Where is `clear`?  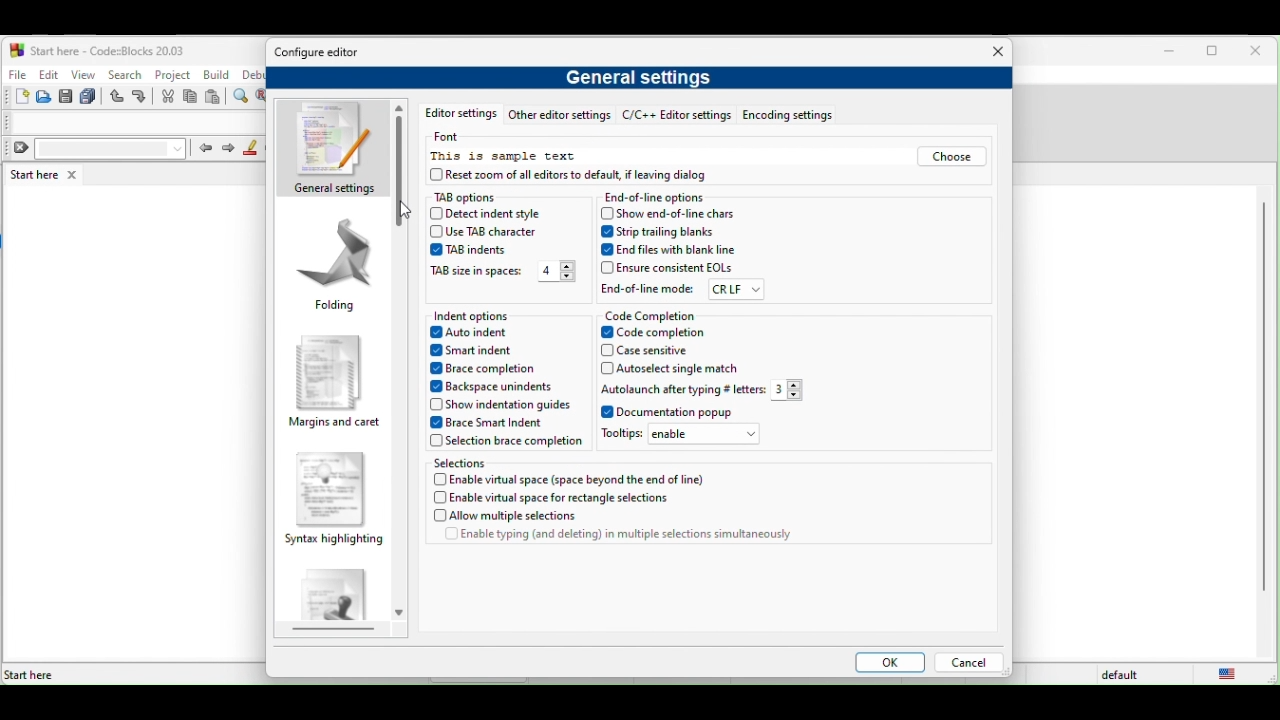 clear is located at coordinates (96, 149).